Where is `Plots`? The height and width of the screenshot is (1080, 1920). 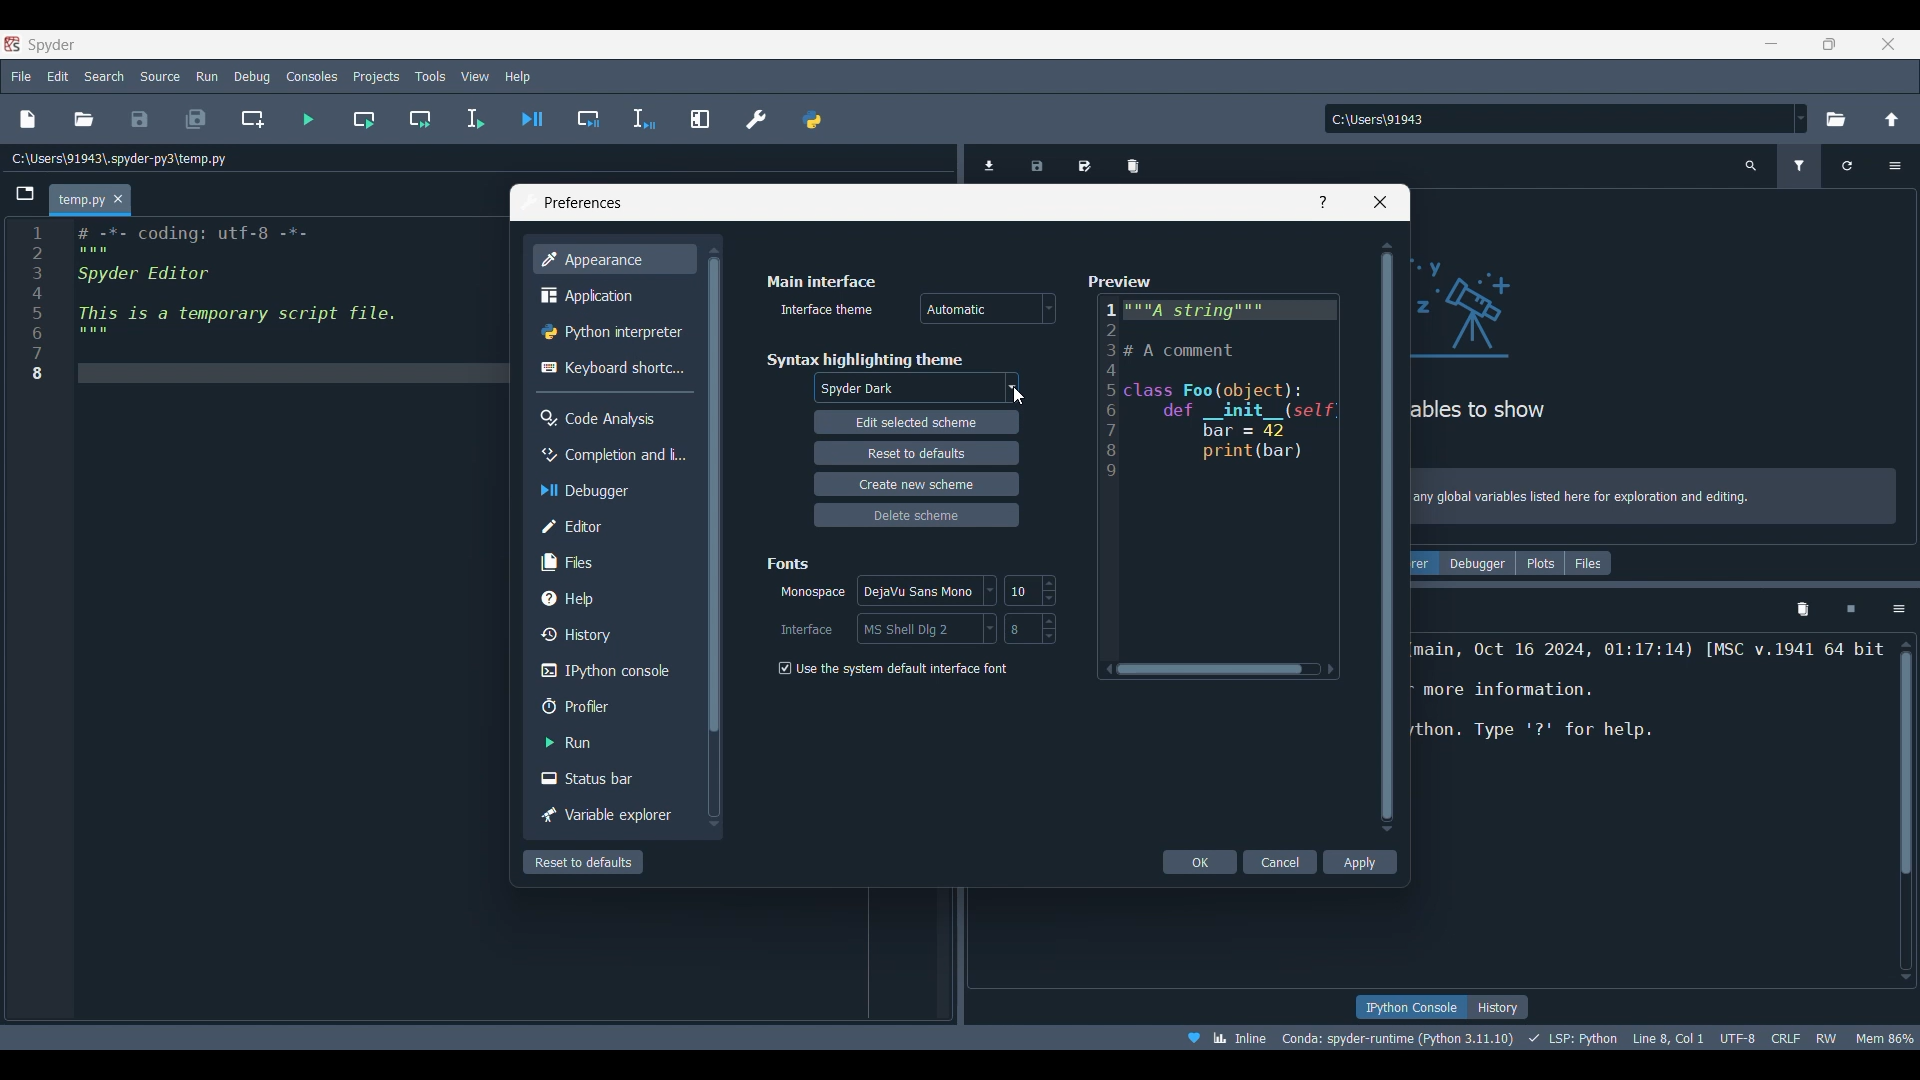 Plots is located at coordinates (1540, 563).